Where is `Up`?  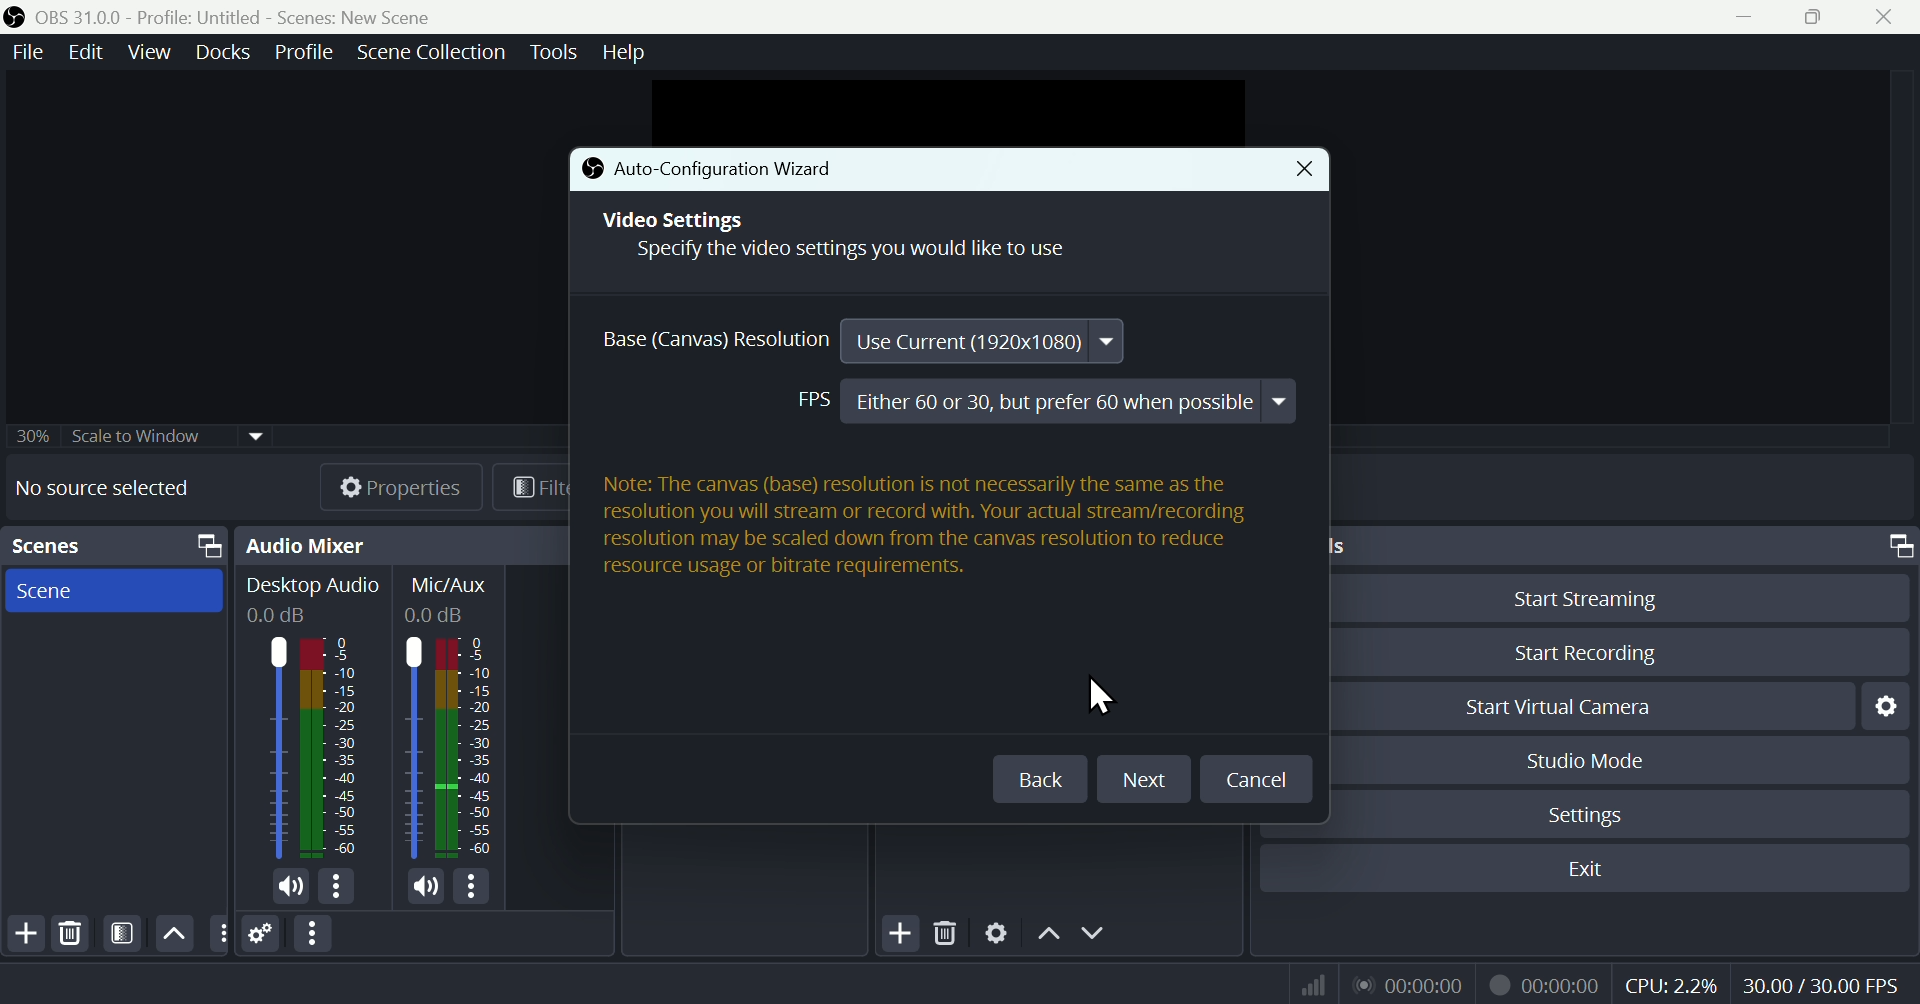
Up is located at coordinates (1047, 932).